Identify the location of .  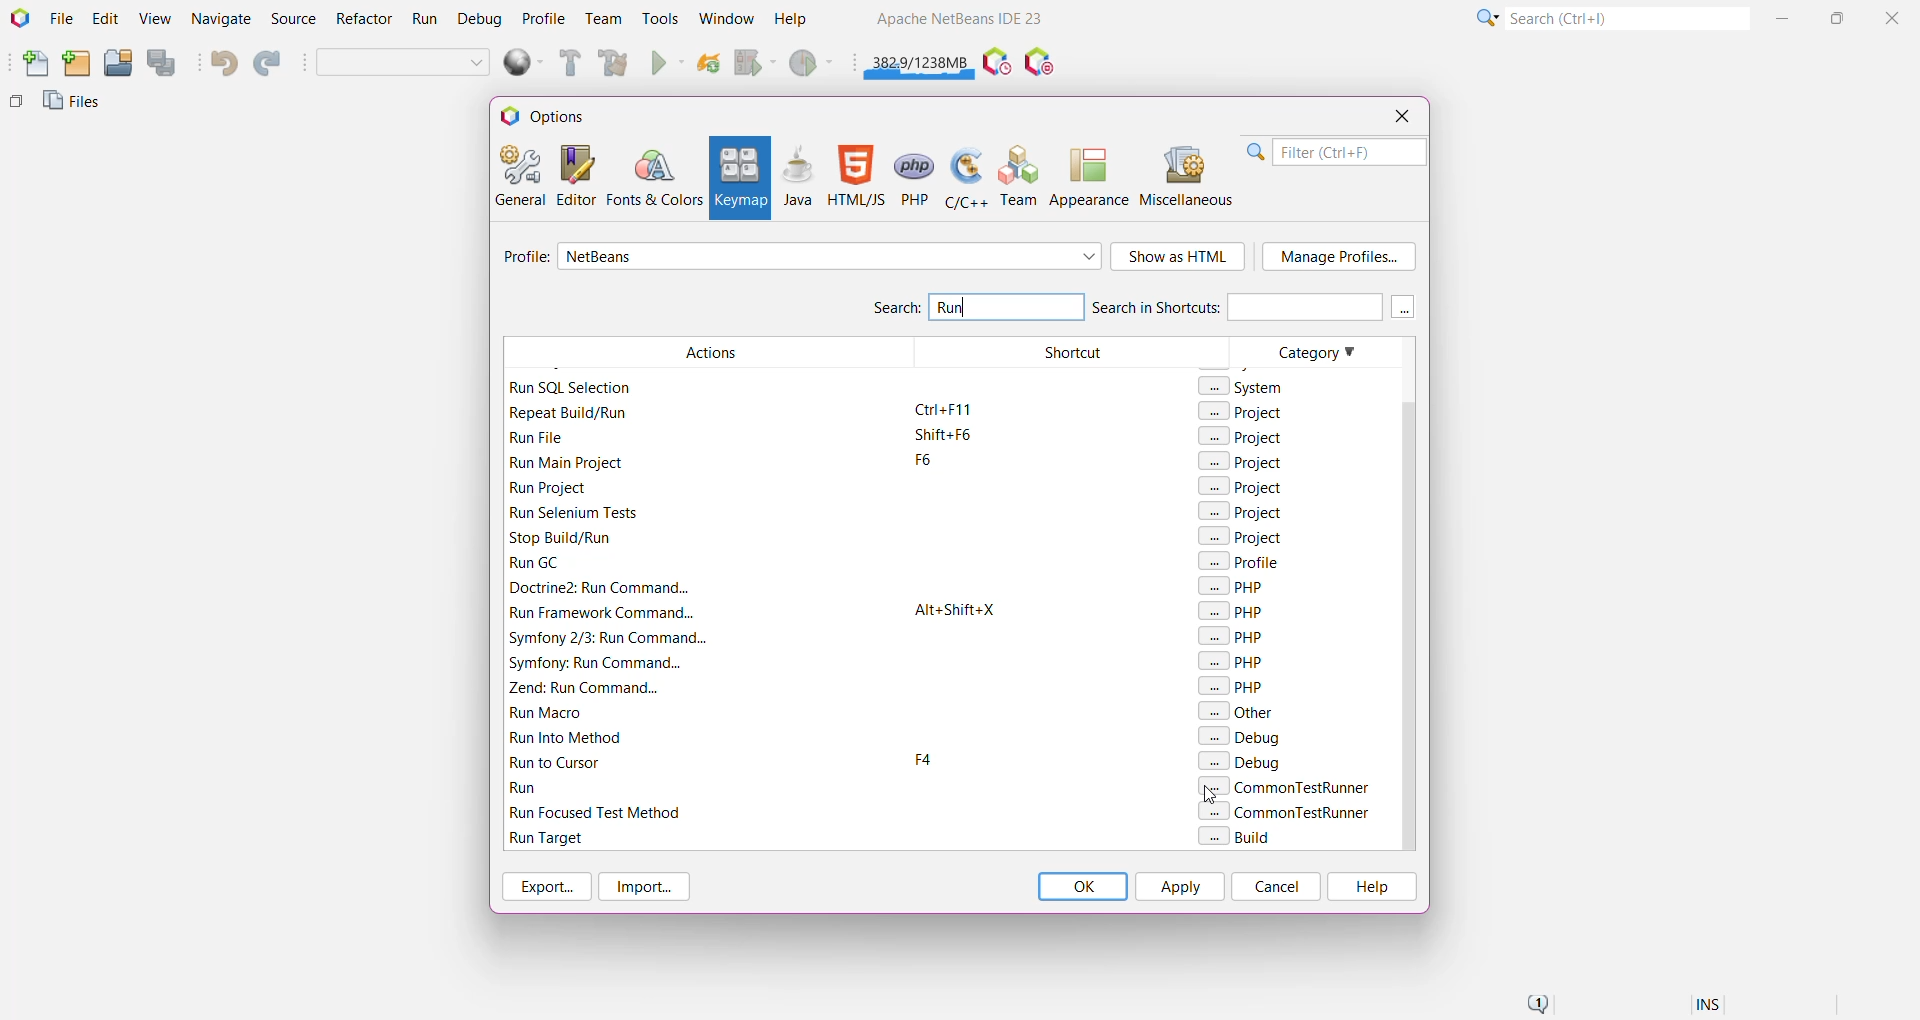
(523, 63).